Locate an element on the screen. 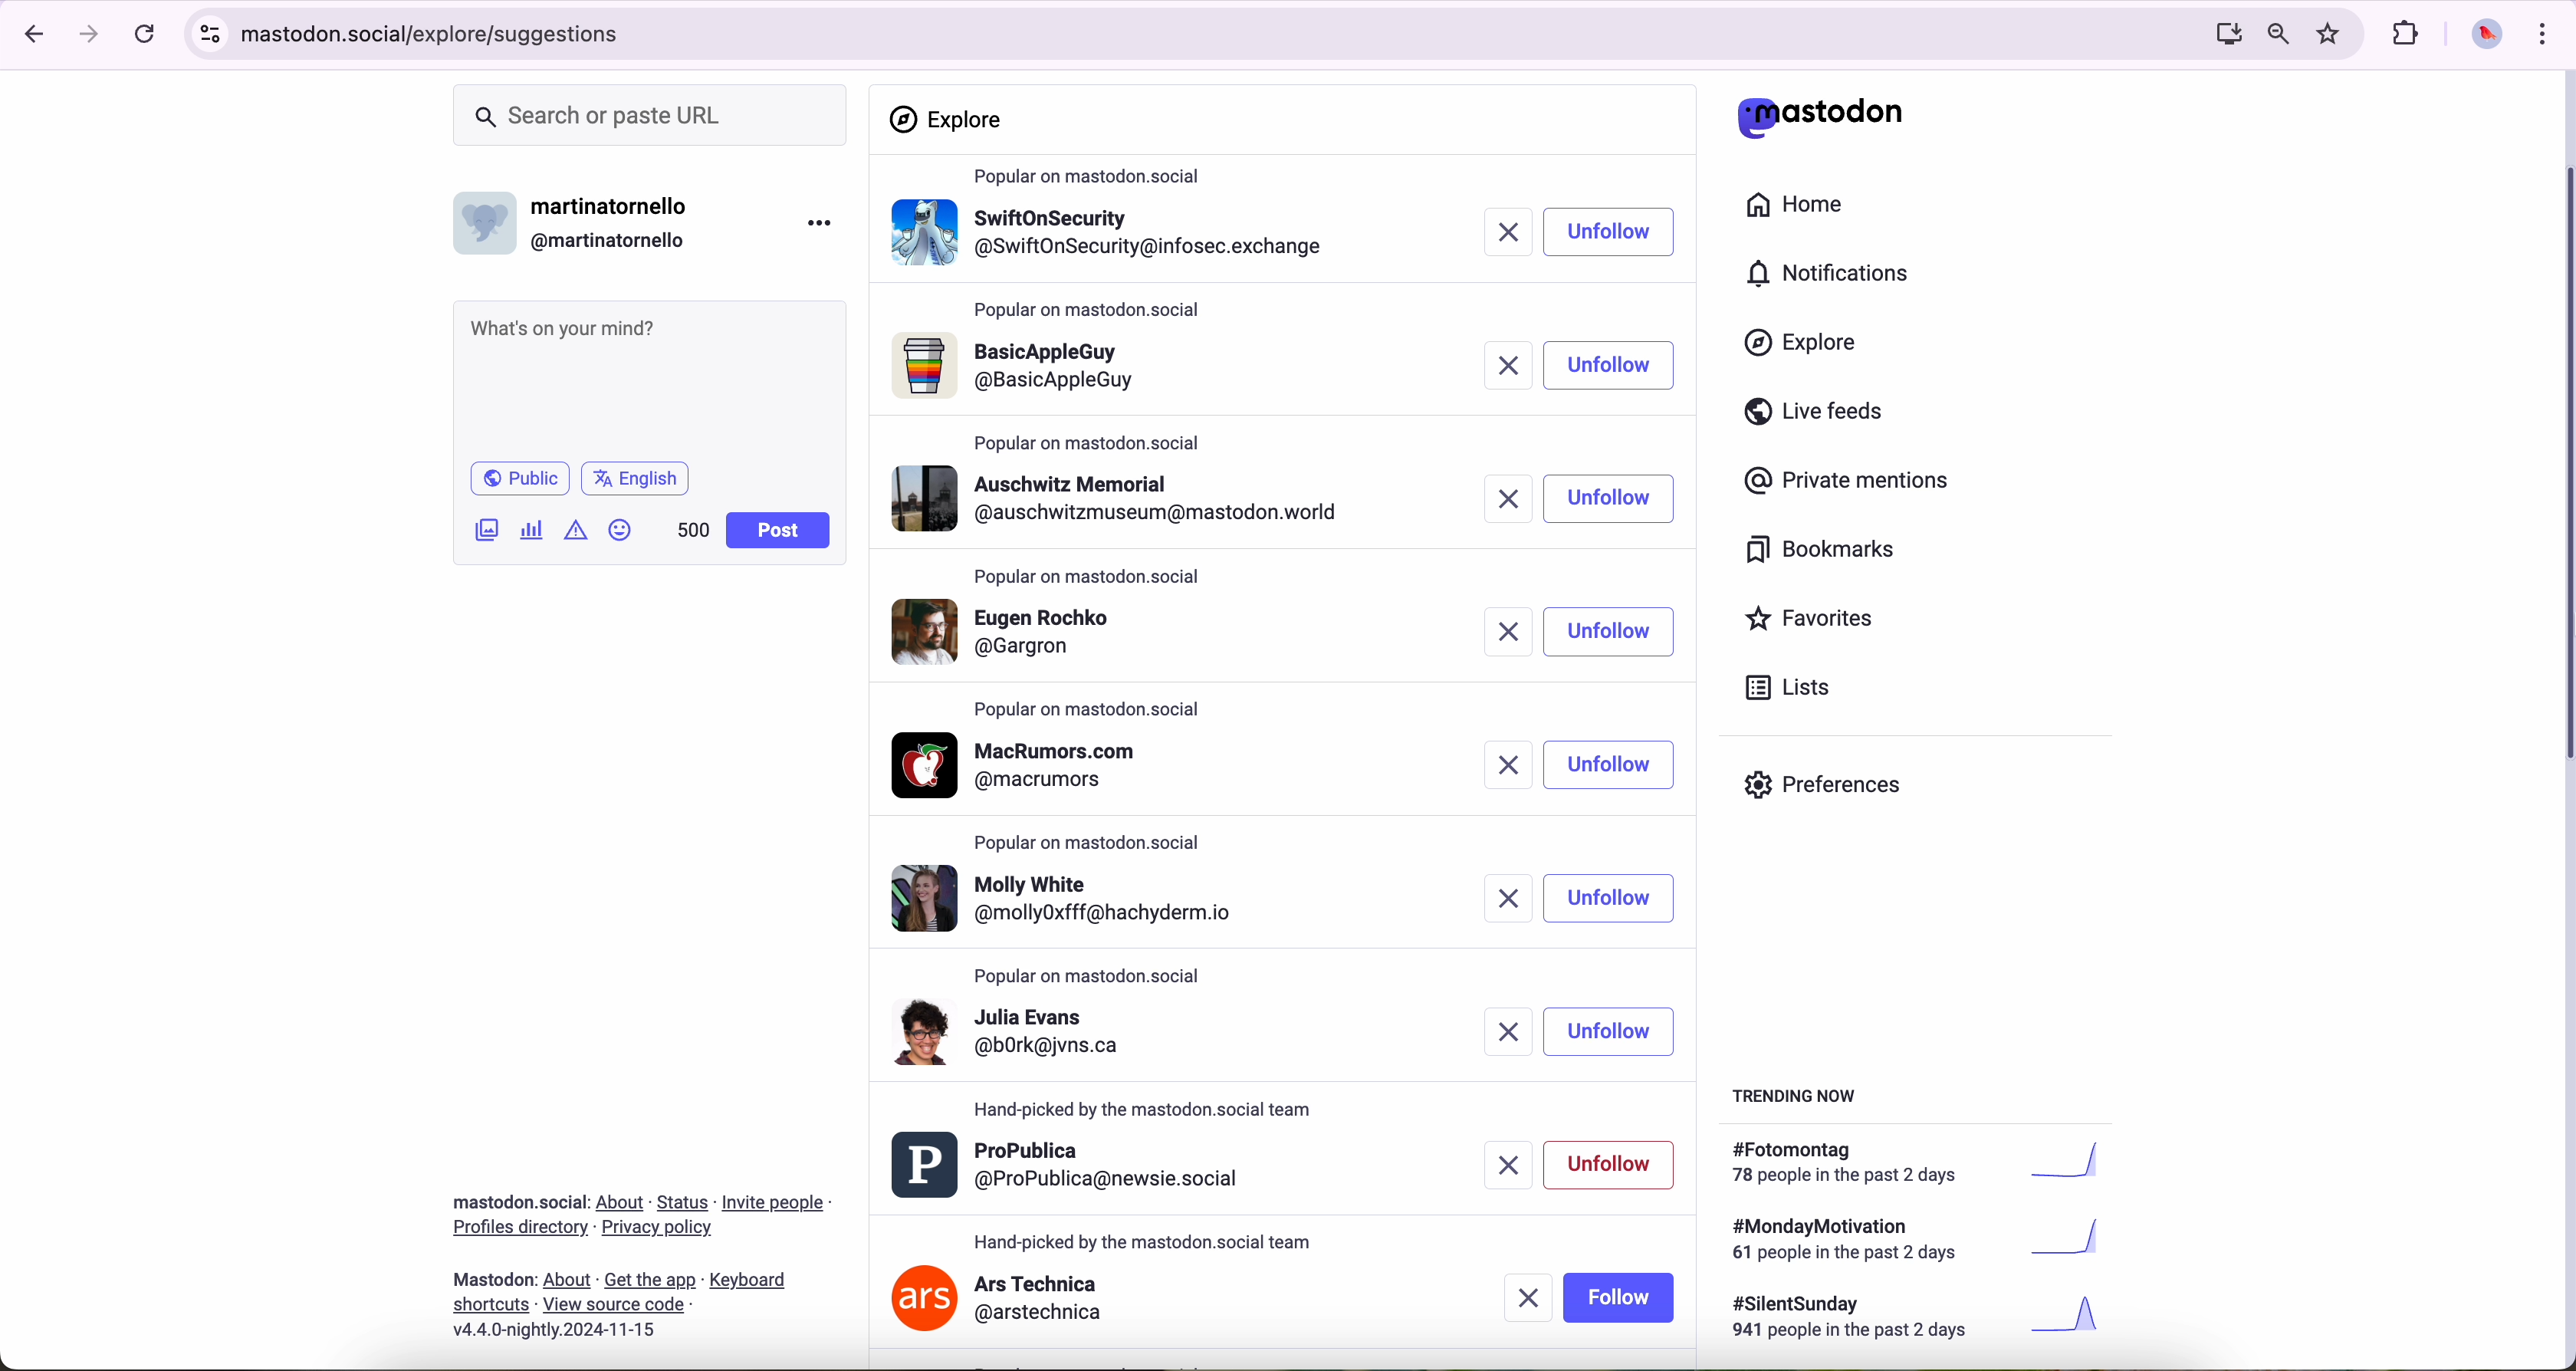 The width and height of the screenshot is (2576, 1371). popular on mastodon.social is located at coordinates (1095, 177).